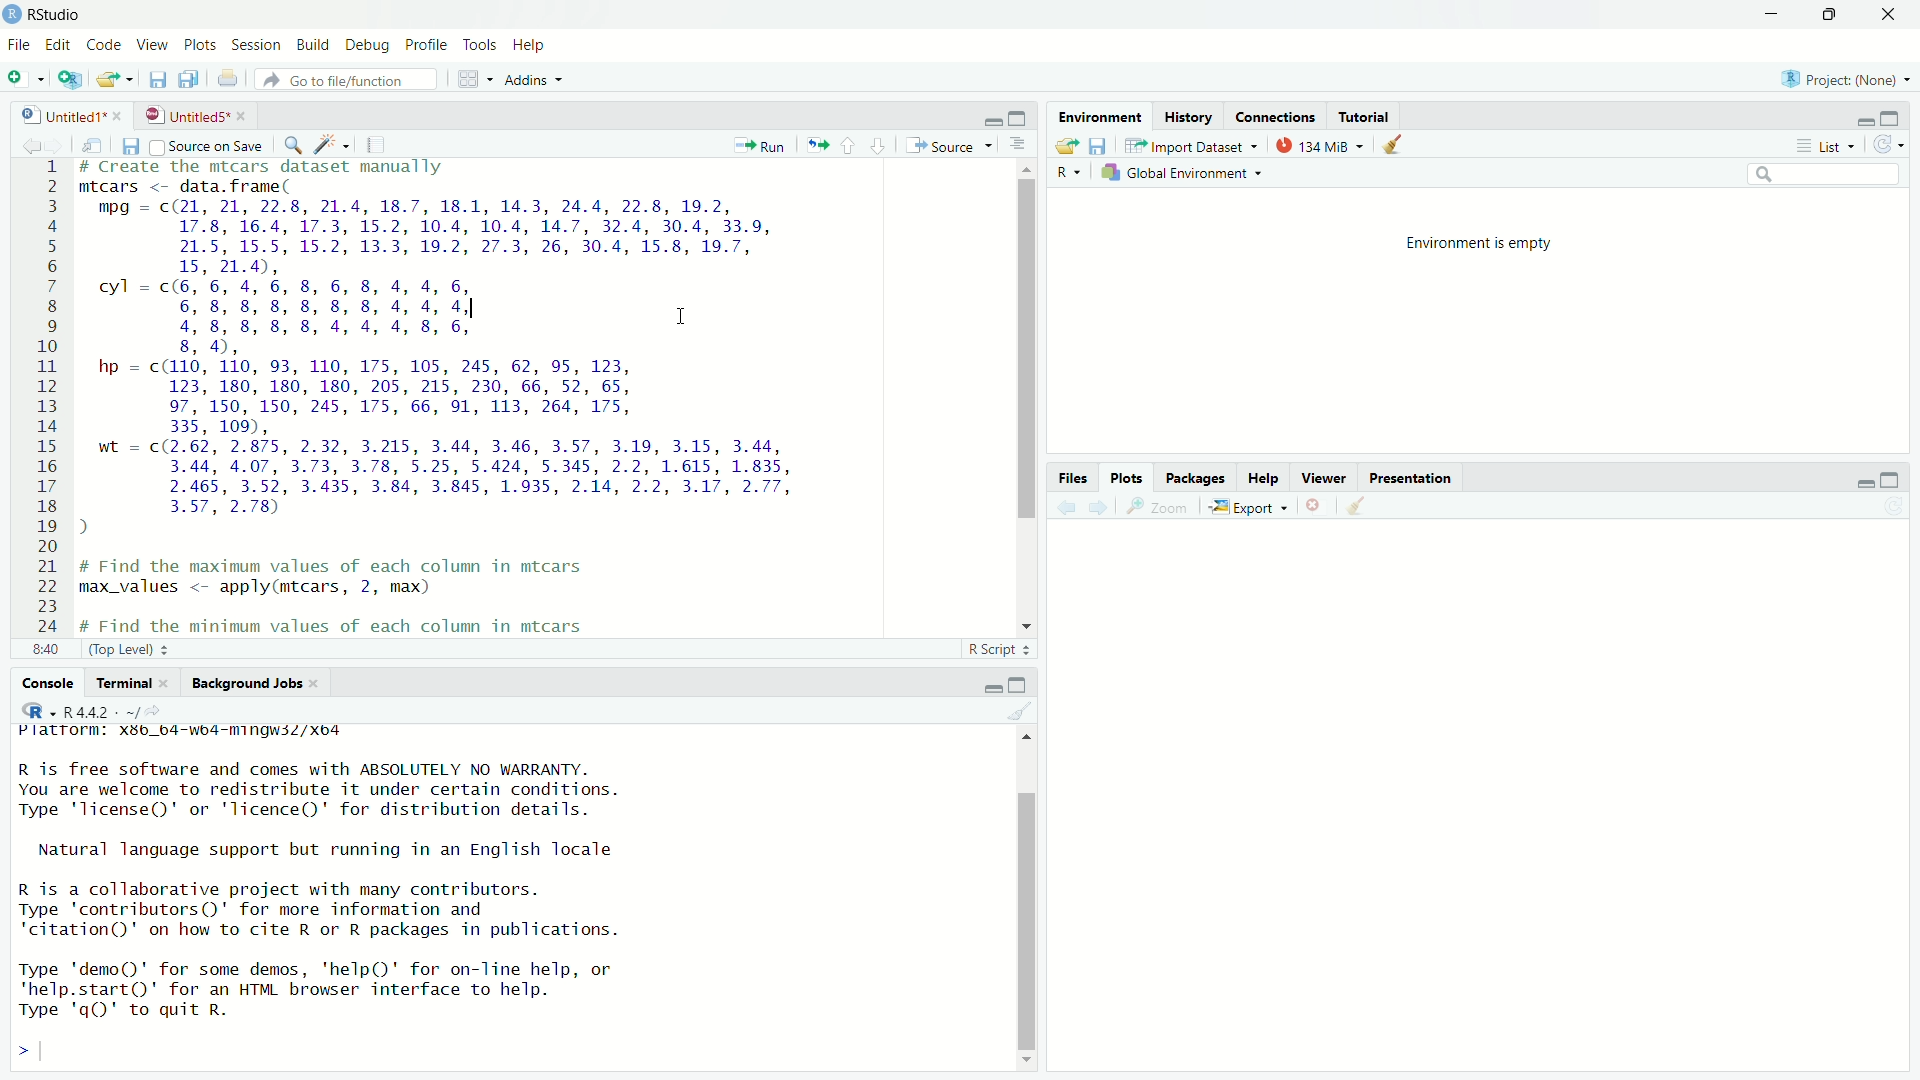 The width and height of the screenshot is (1920, 1080). What do you see at coordinates (528, 79) in the screenshot?
I see `+ Addins +` at bounding box center [528, 79].